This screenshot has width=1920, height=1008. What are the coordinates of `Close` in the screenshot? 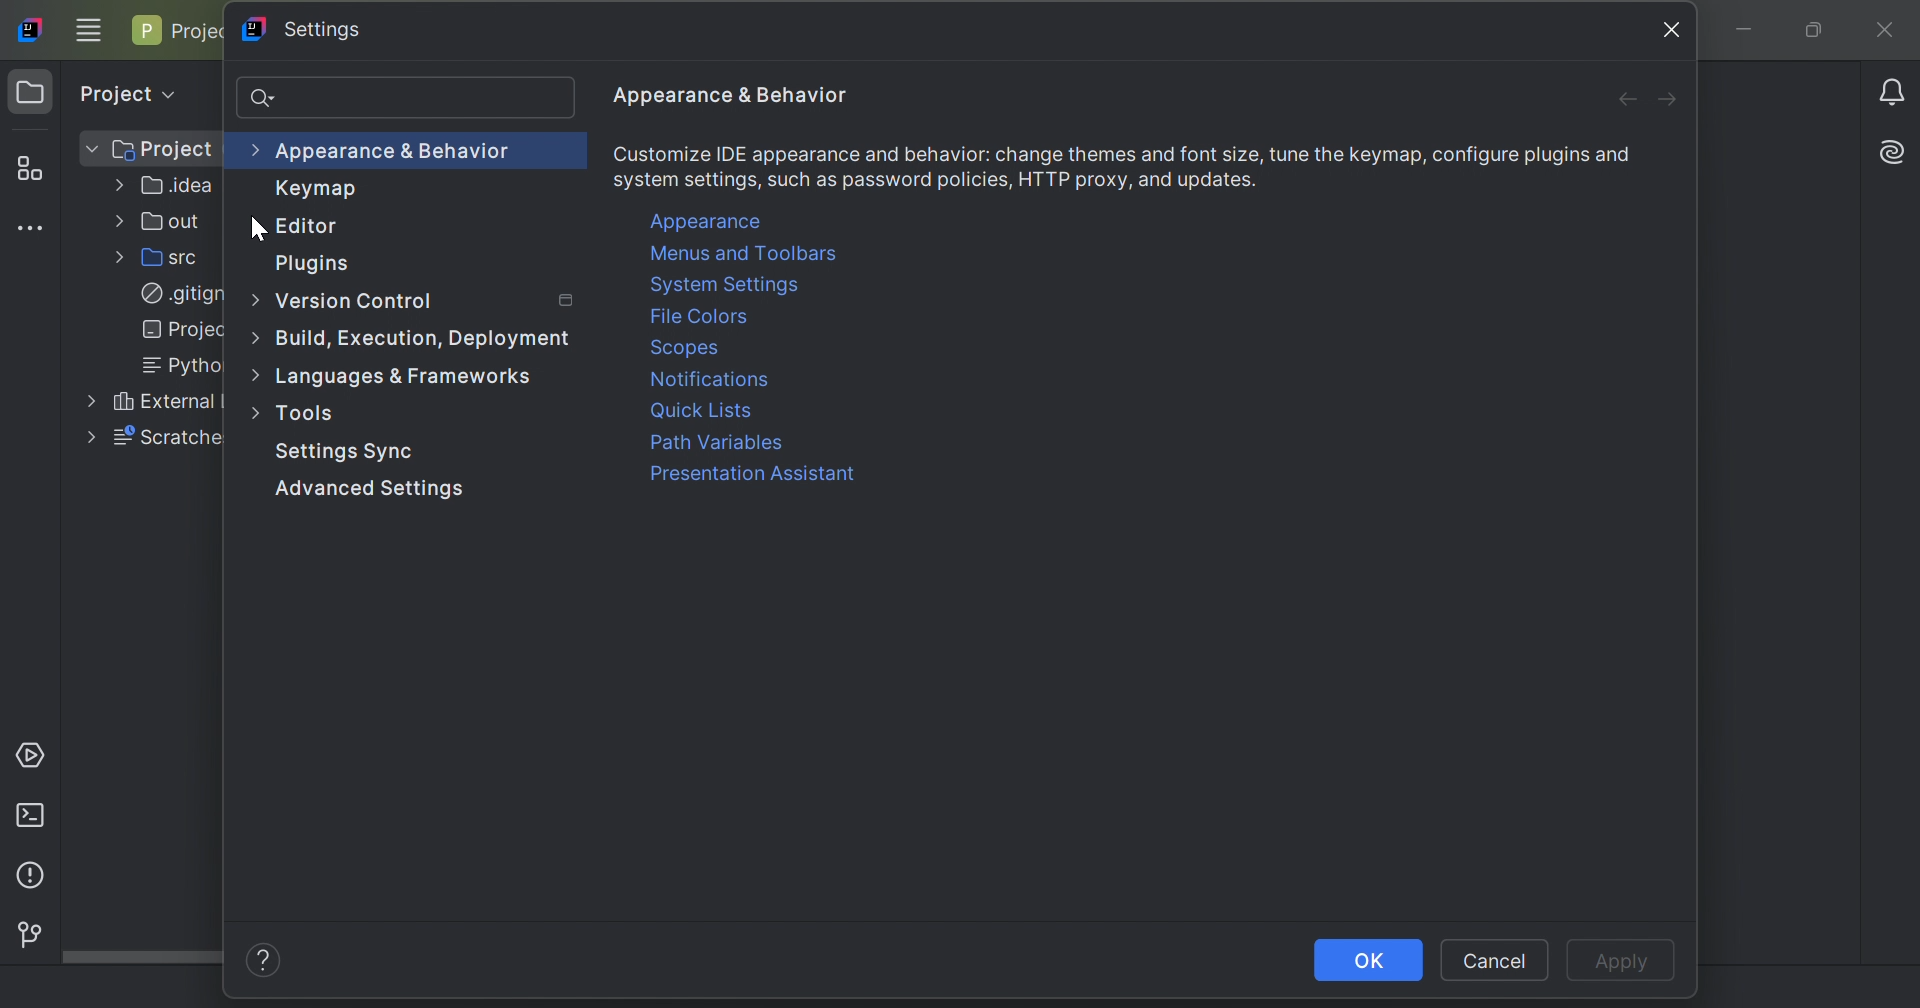 It's located at (1889, 32).